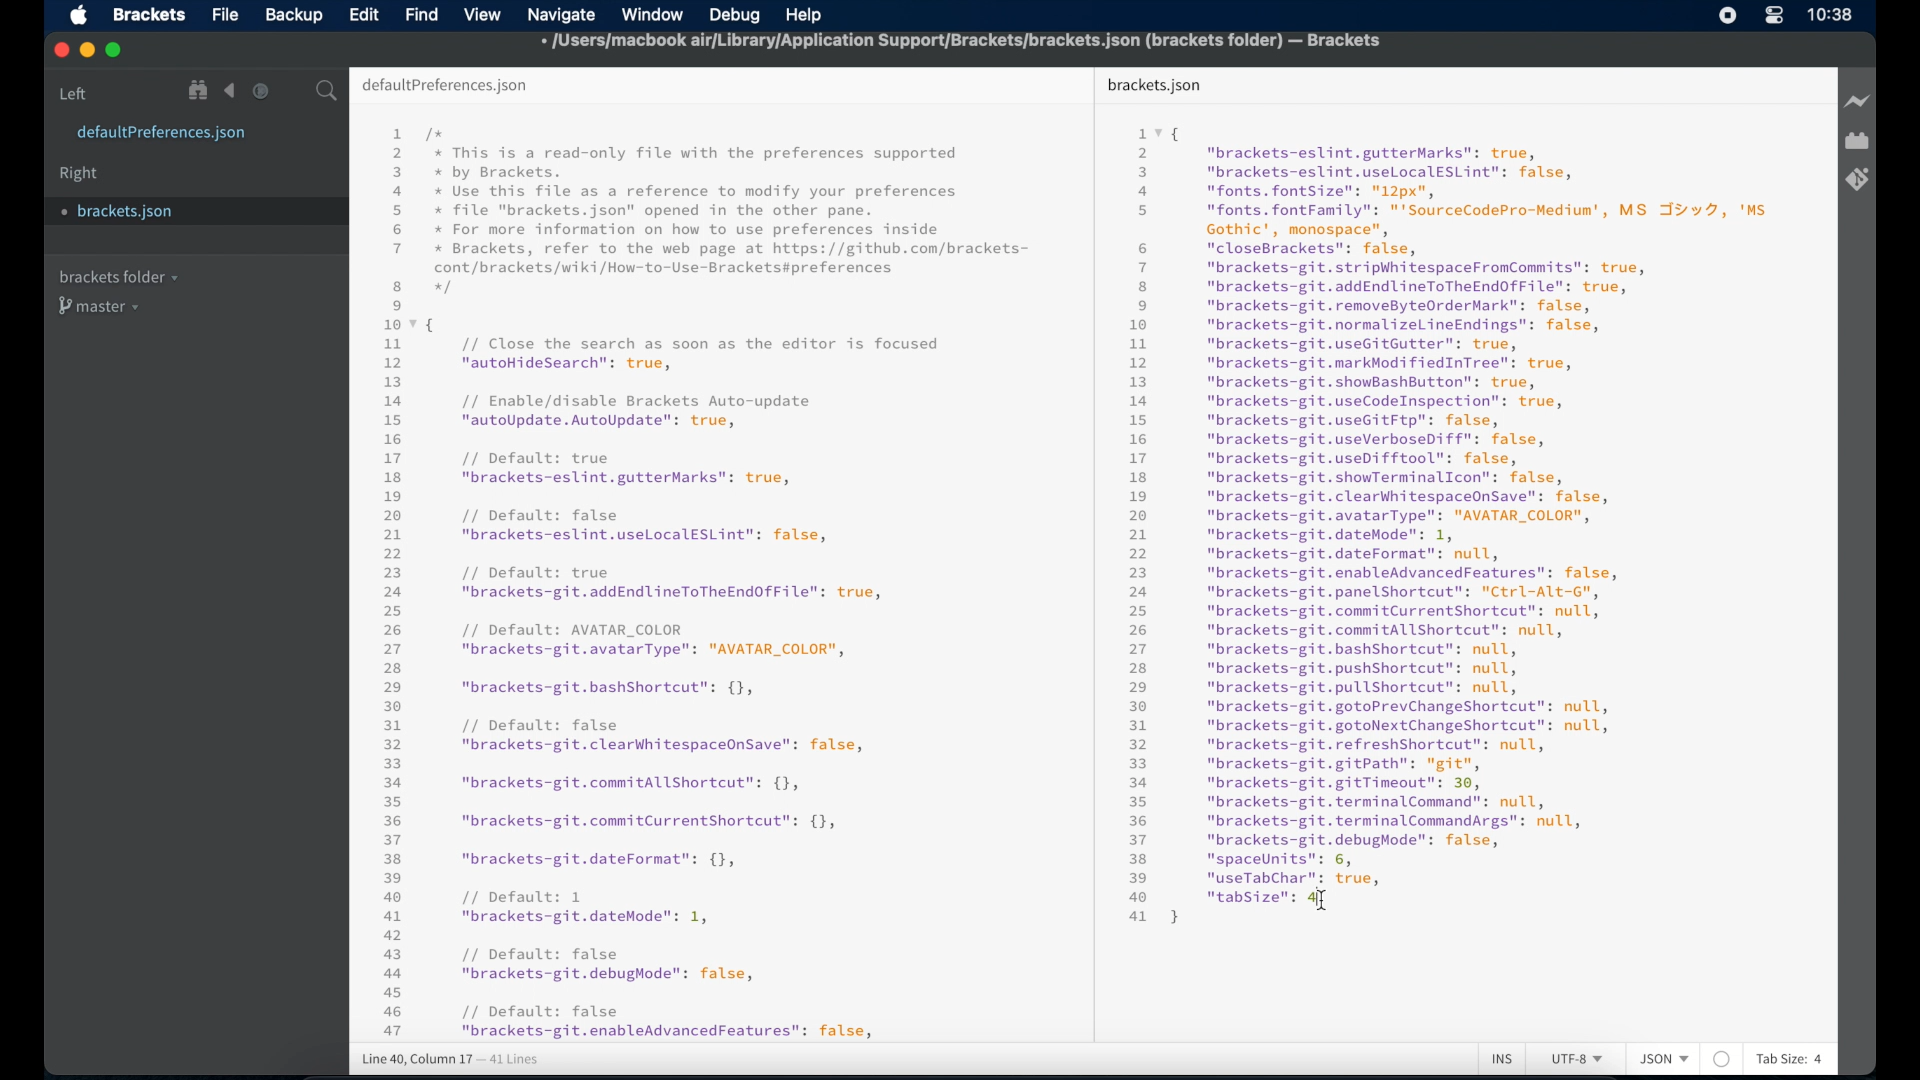  What do you see at coordinates (74, 94) in the screenshot?
I see `left` at bounding box center [74, 94].